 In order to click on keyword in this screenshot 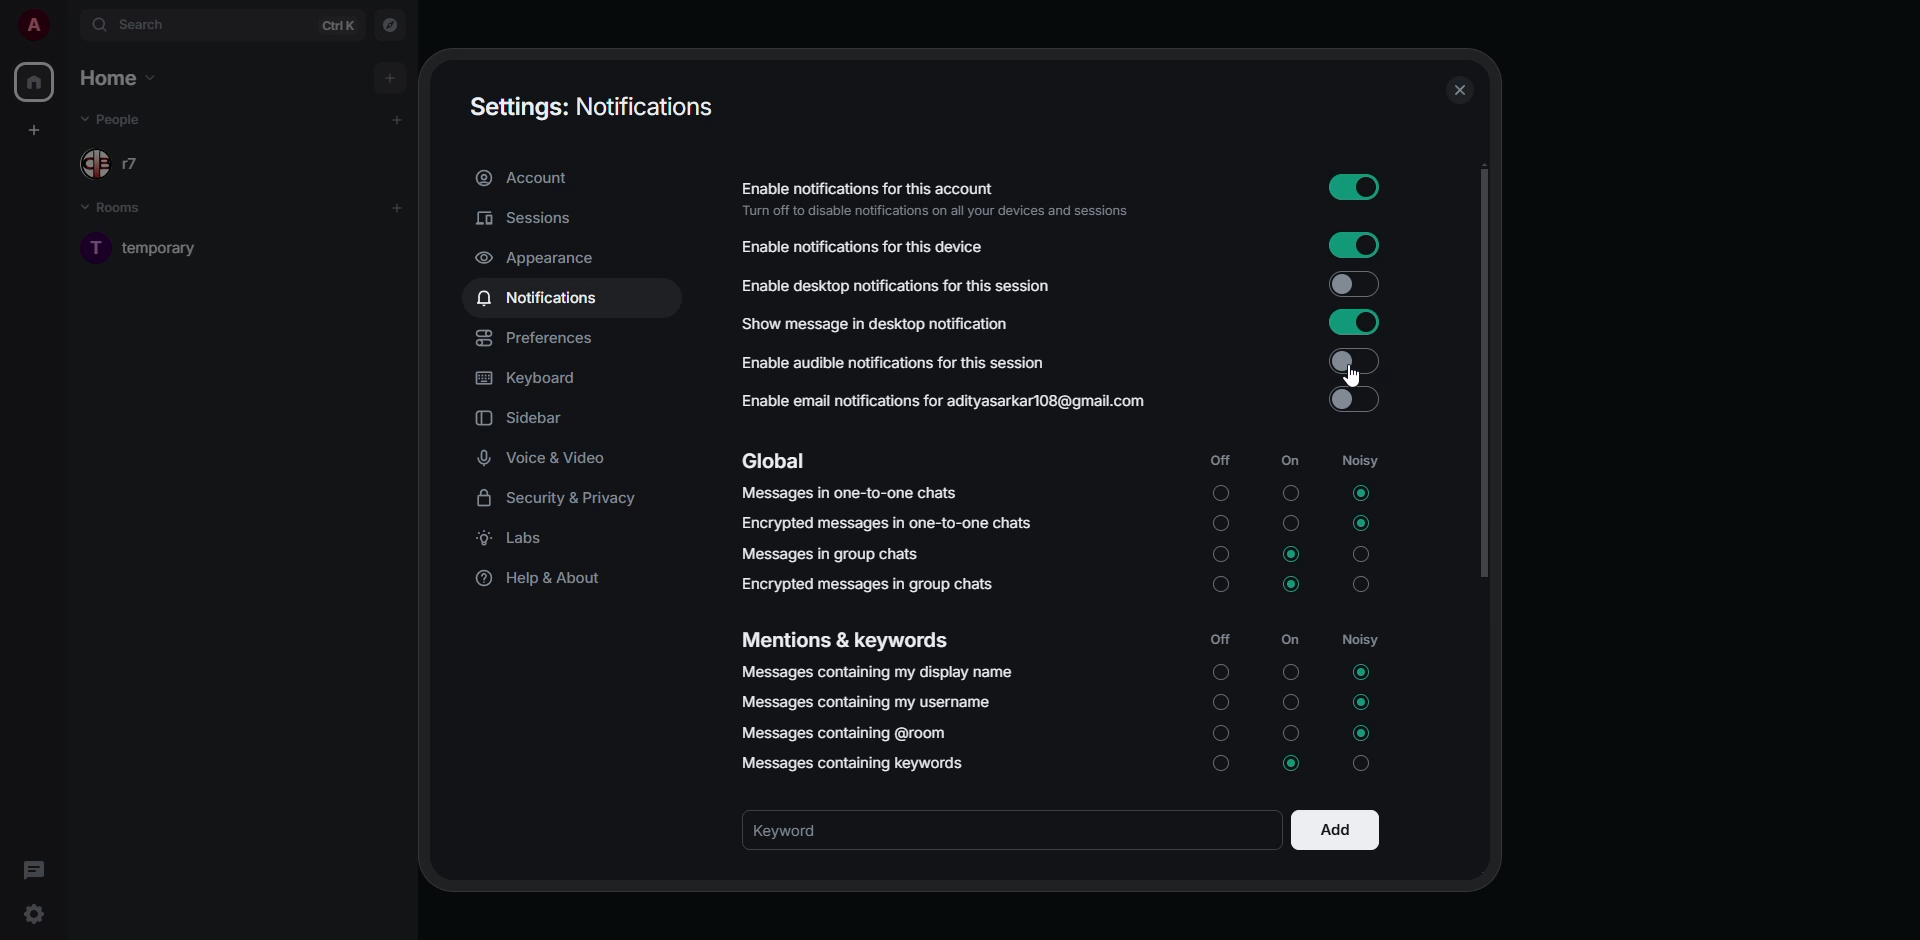, I will do `click(792, 831)`.